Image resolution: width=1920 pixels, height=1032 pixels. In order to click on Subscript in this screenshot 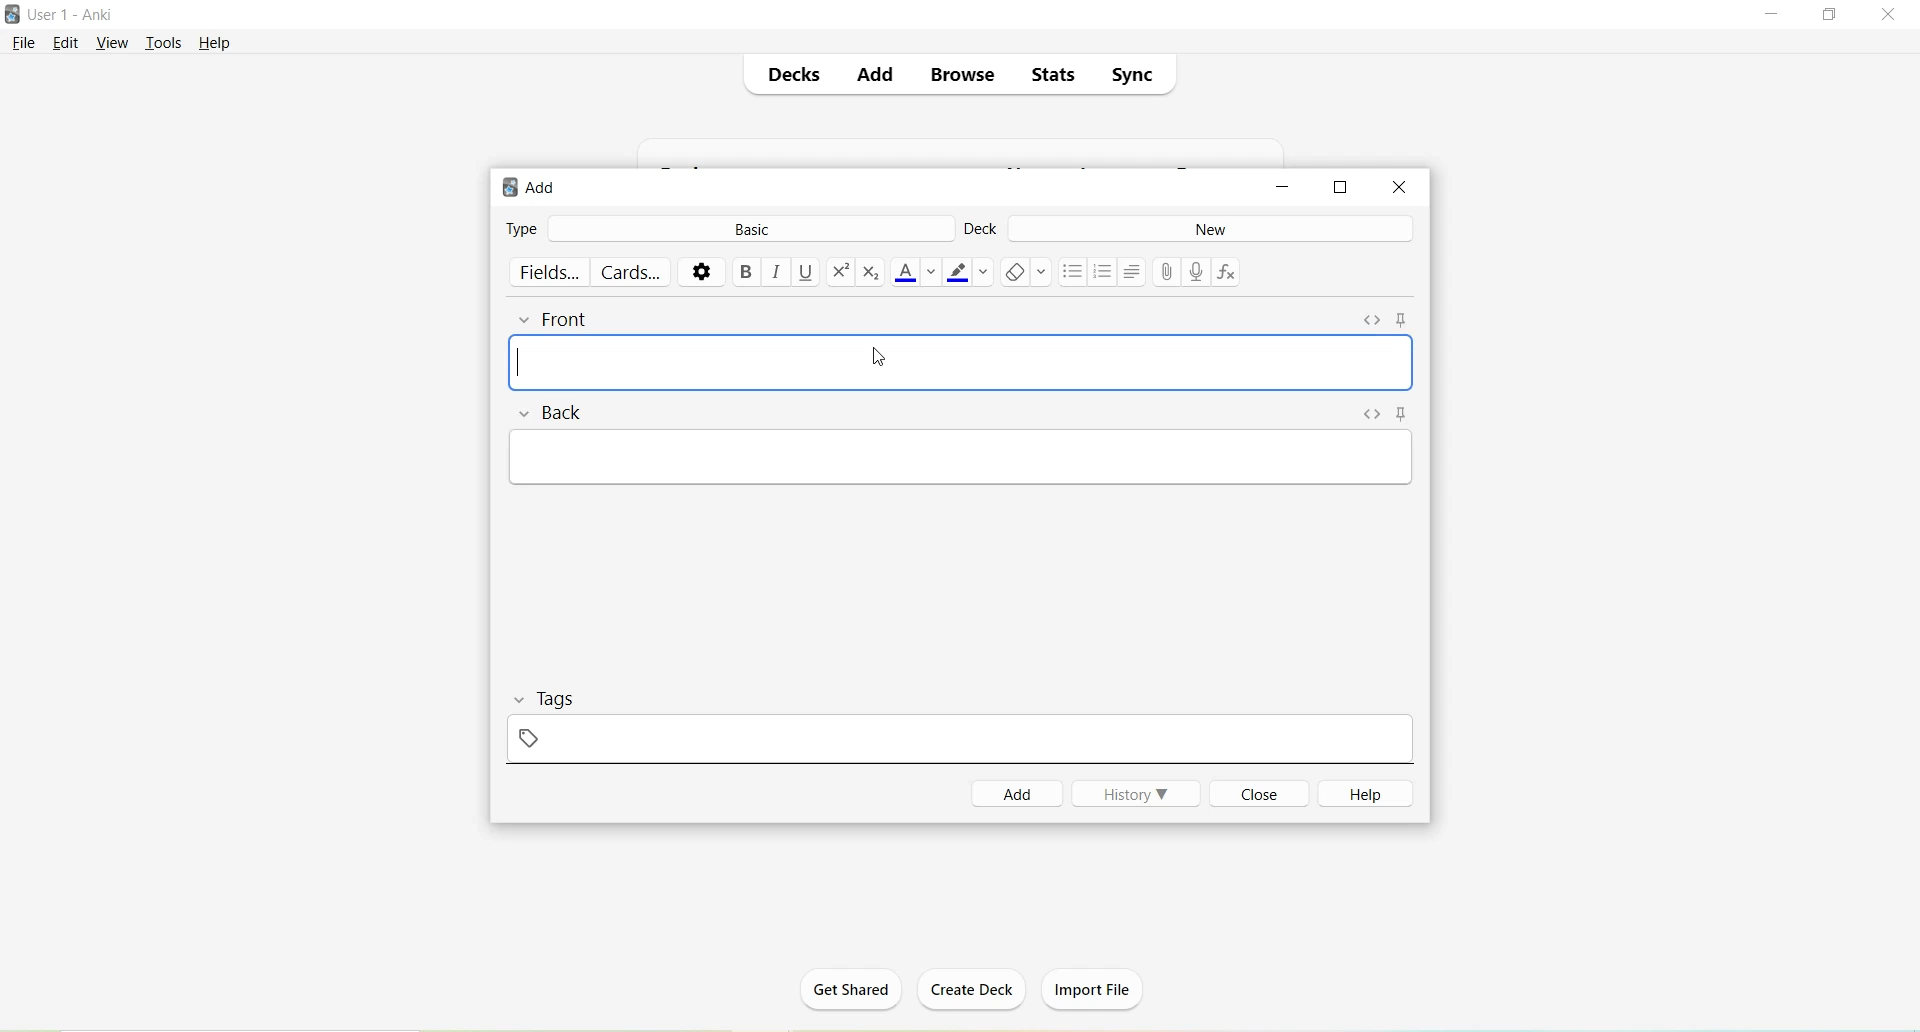, I will do `click(872, 272)`.